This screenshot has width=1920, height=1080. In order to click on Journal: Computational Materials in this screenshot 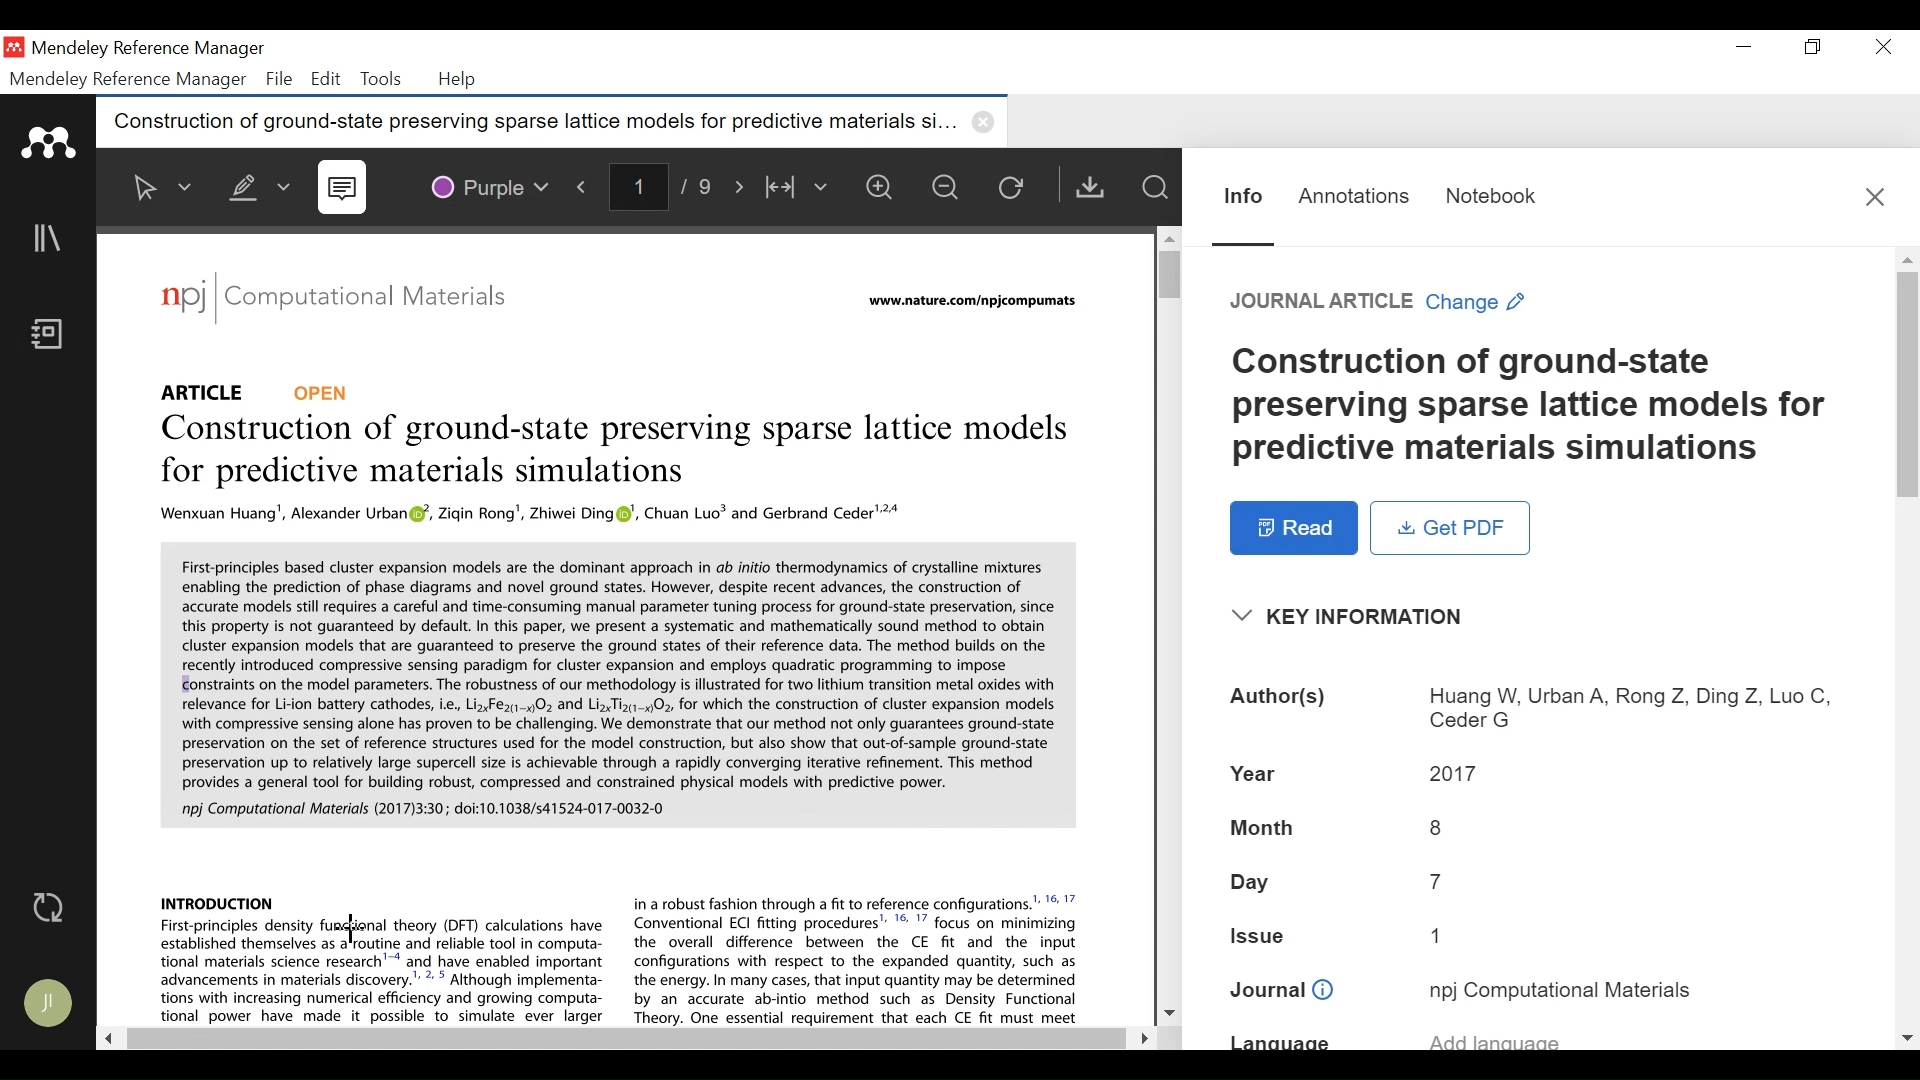, I will do `click(335, 300)`.